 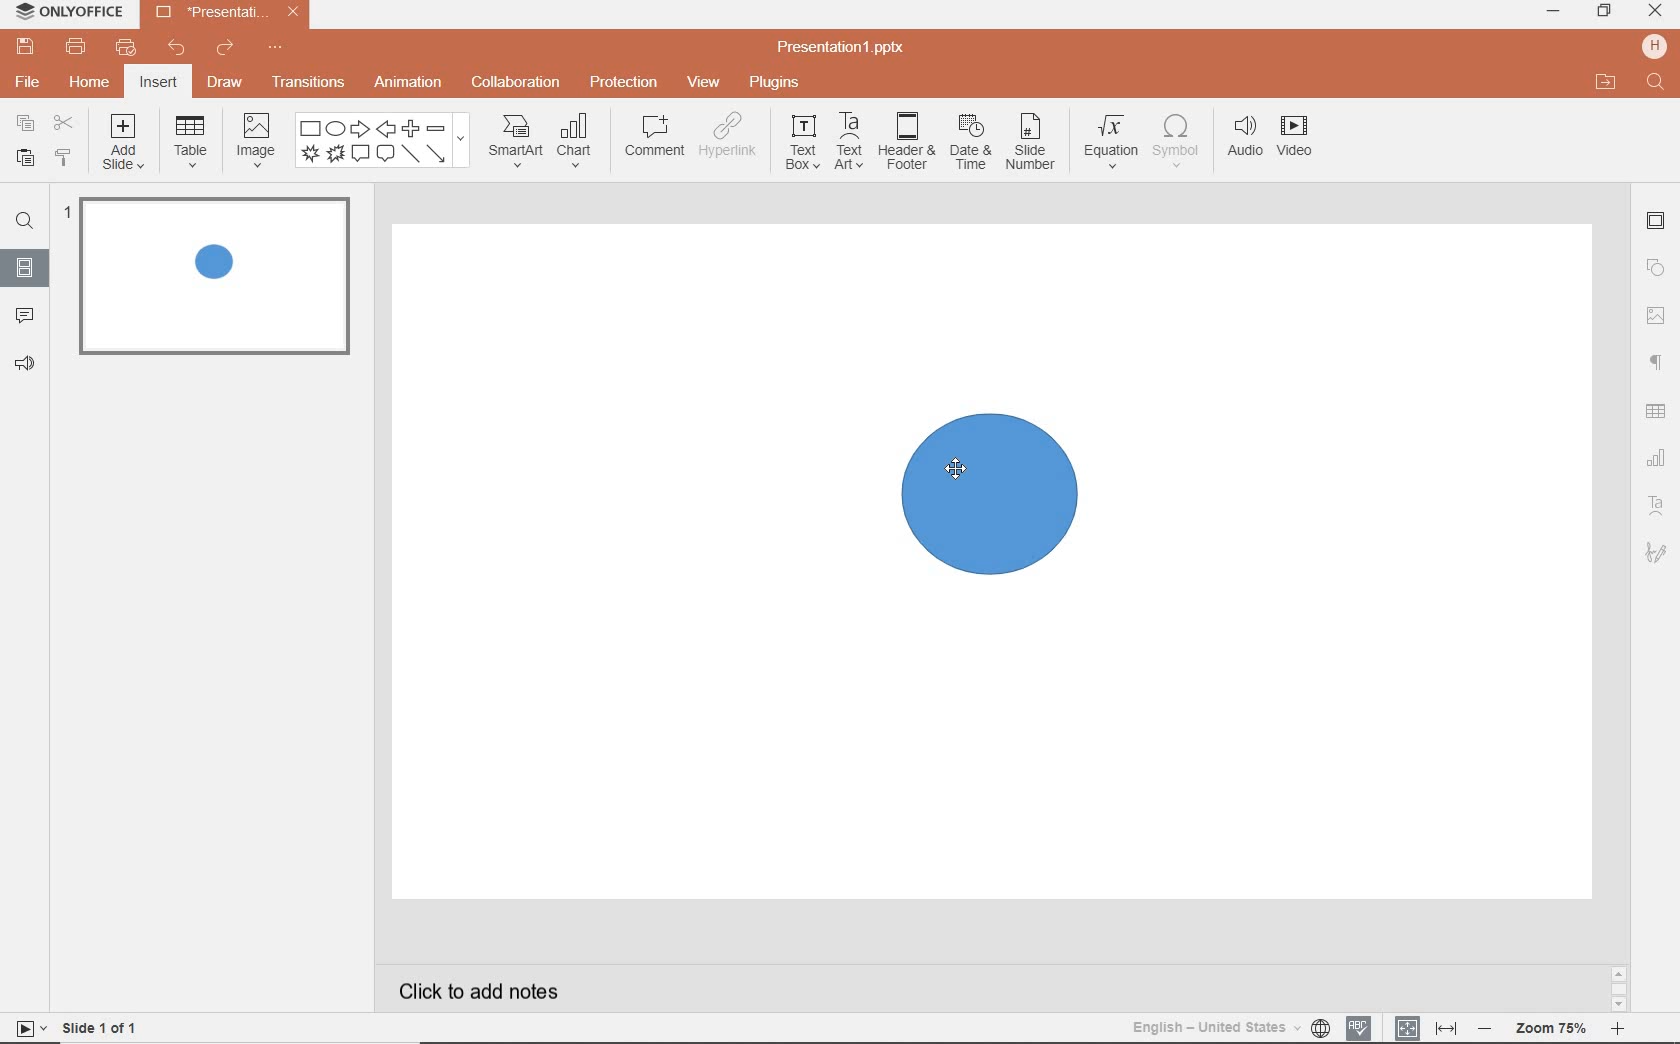 What do you see at coordinates (851, 142) in the screenshot?
I see `text art` at bounding box center [851, 142].